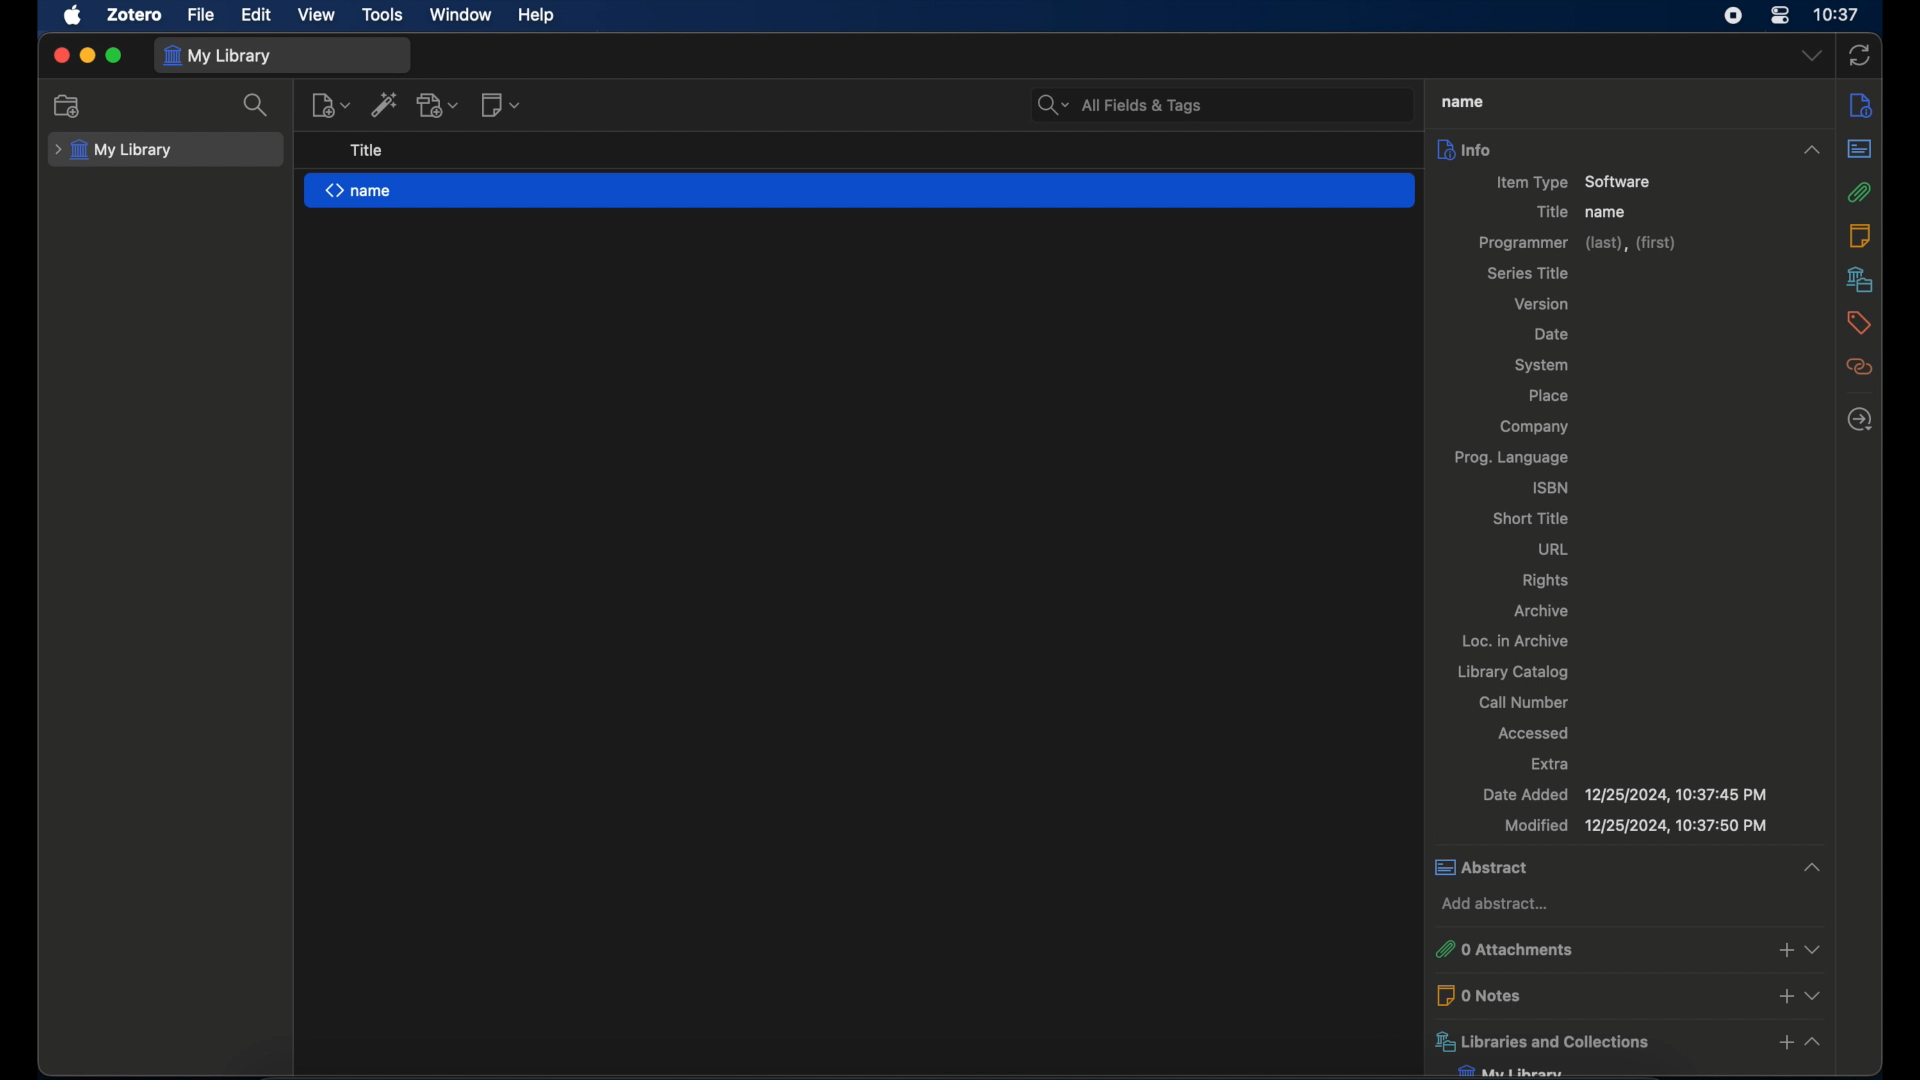  I want to click on rights, so click(1547, 582).